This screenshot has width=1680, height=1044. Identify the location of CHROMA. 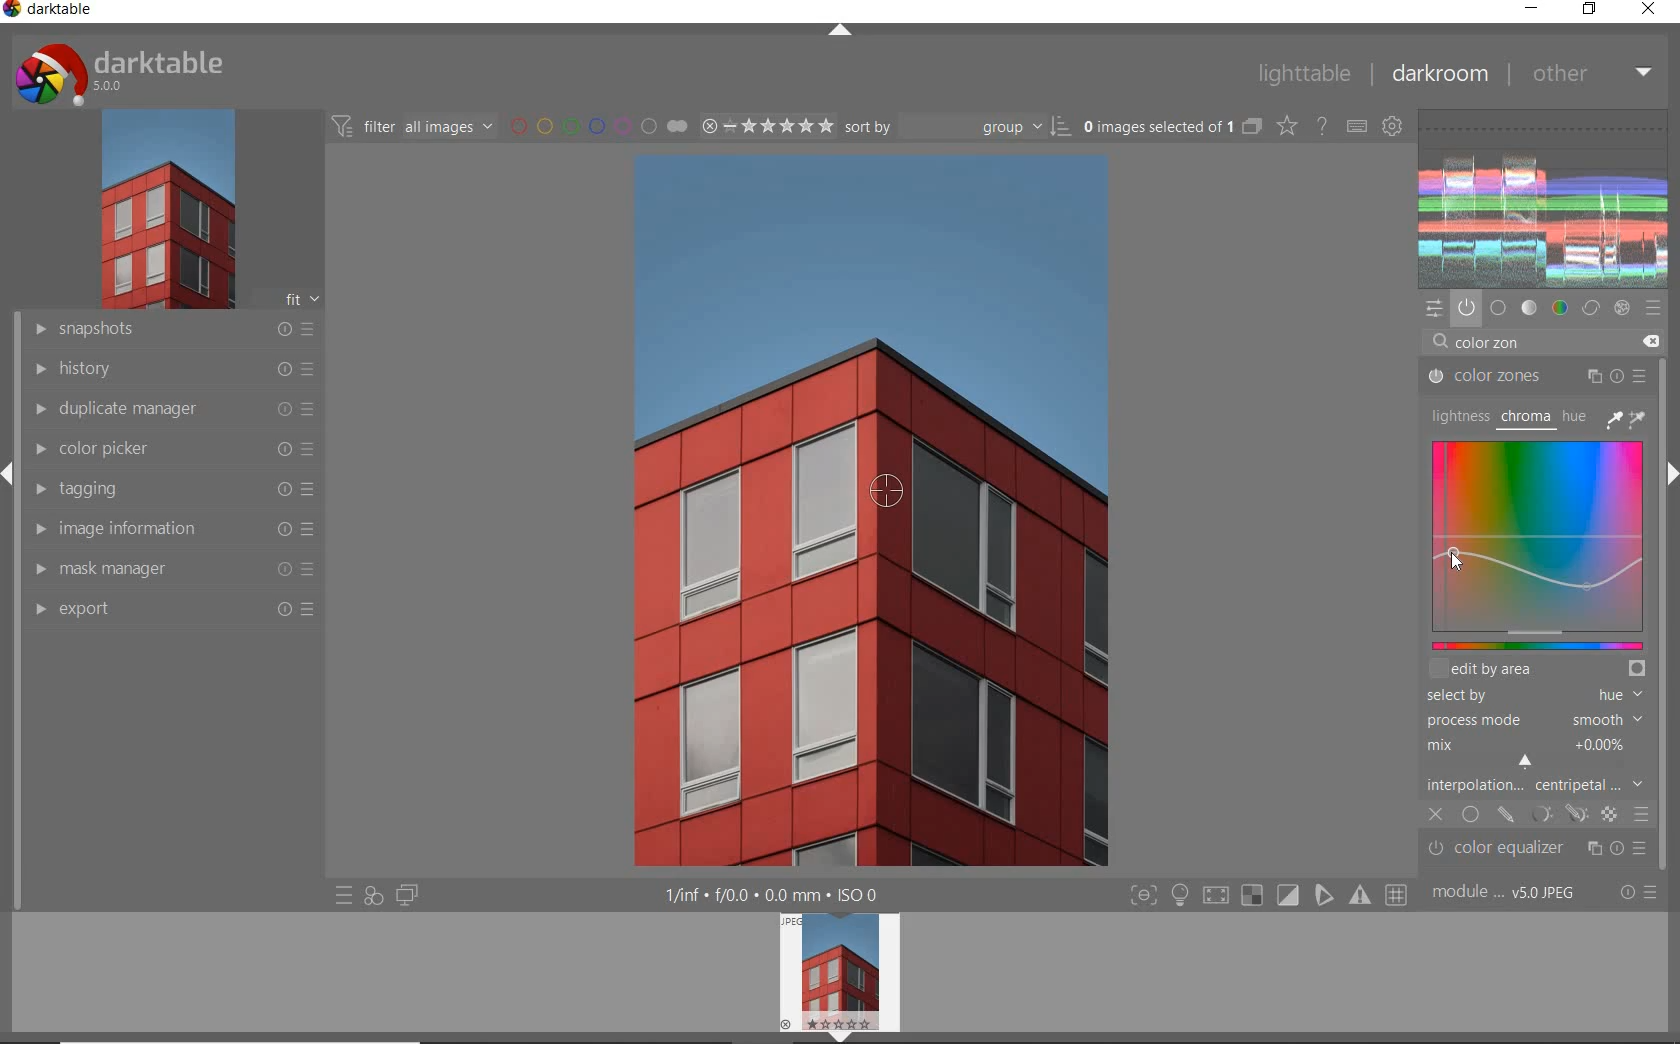
(1524, 418).